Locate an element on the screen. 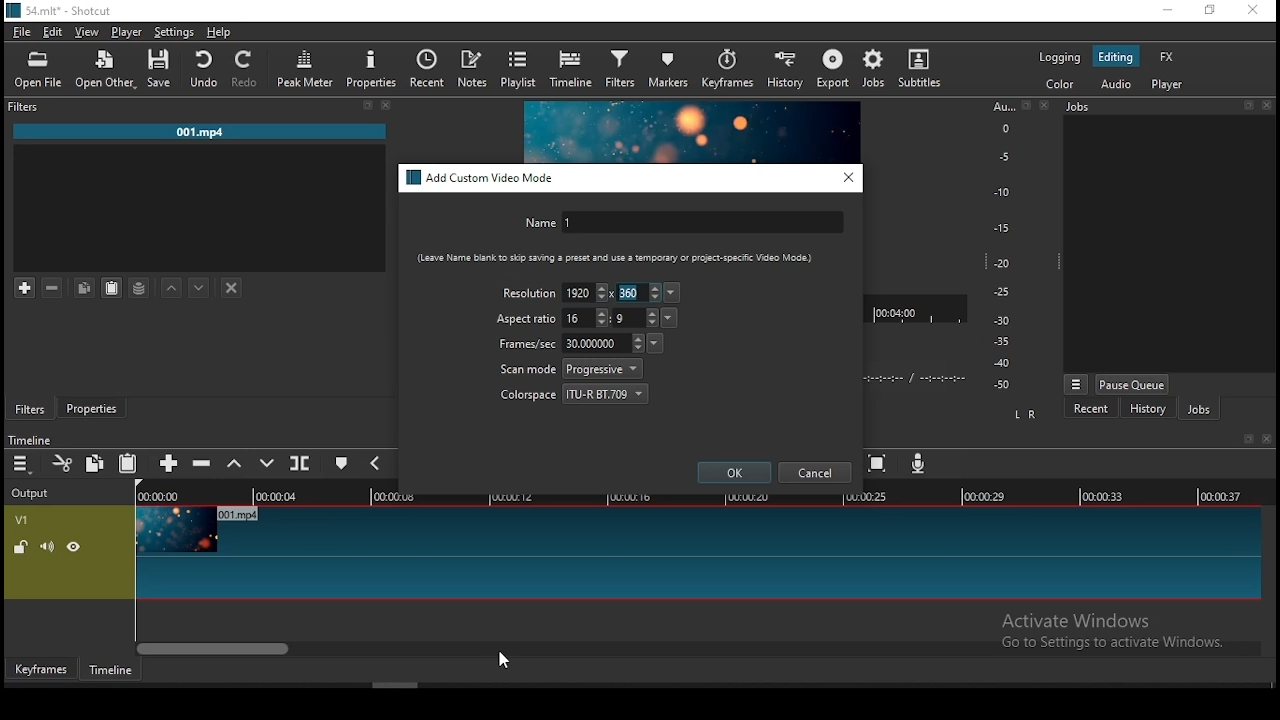 The width and height of the screenshot is (1280, 720). V1 is located at coordinates (20, 520).